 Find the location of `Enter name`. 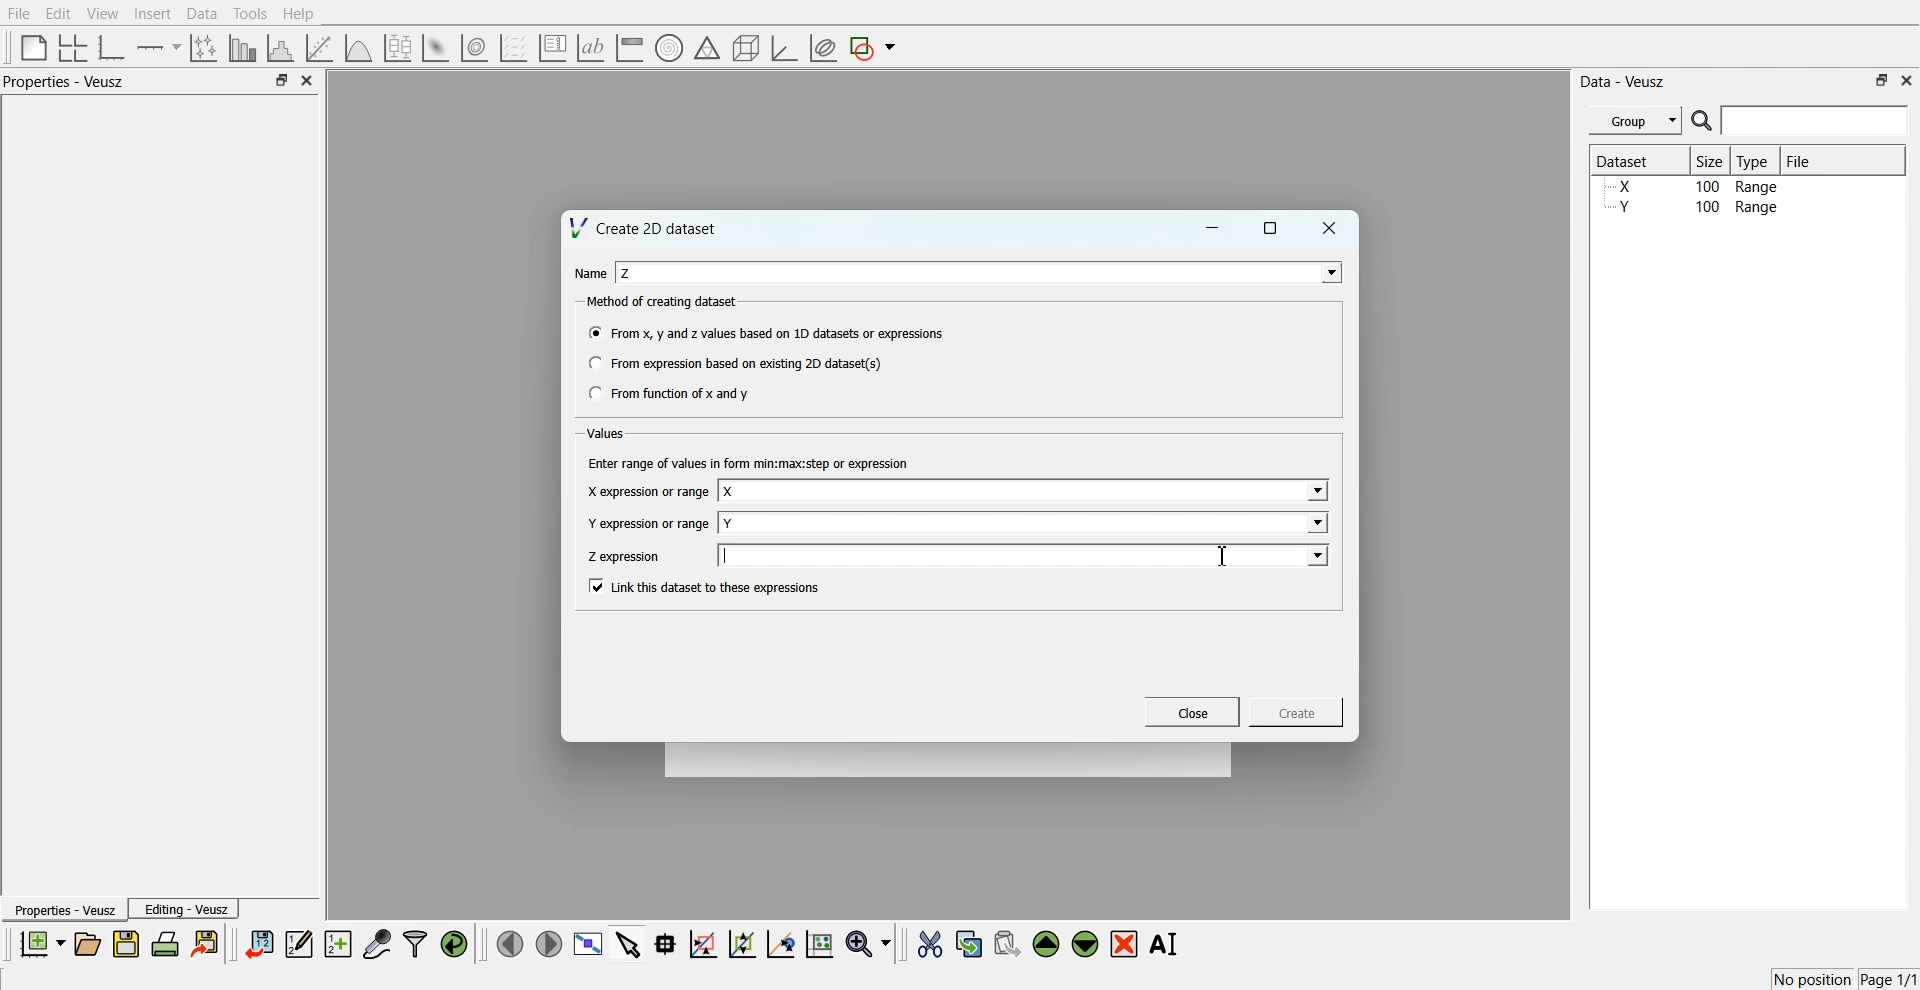

Enter name is located at coordinates (1025, 492).